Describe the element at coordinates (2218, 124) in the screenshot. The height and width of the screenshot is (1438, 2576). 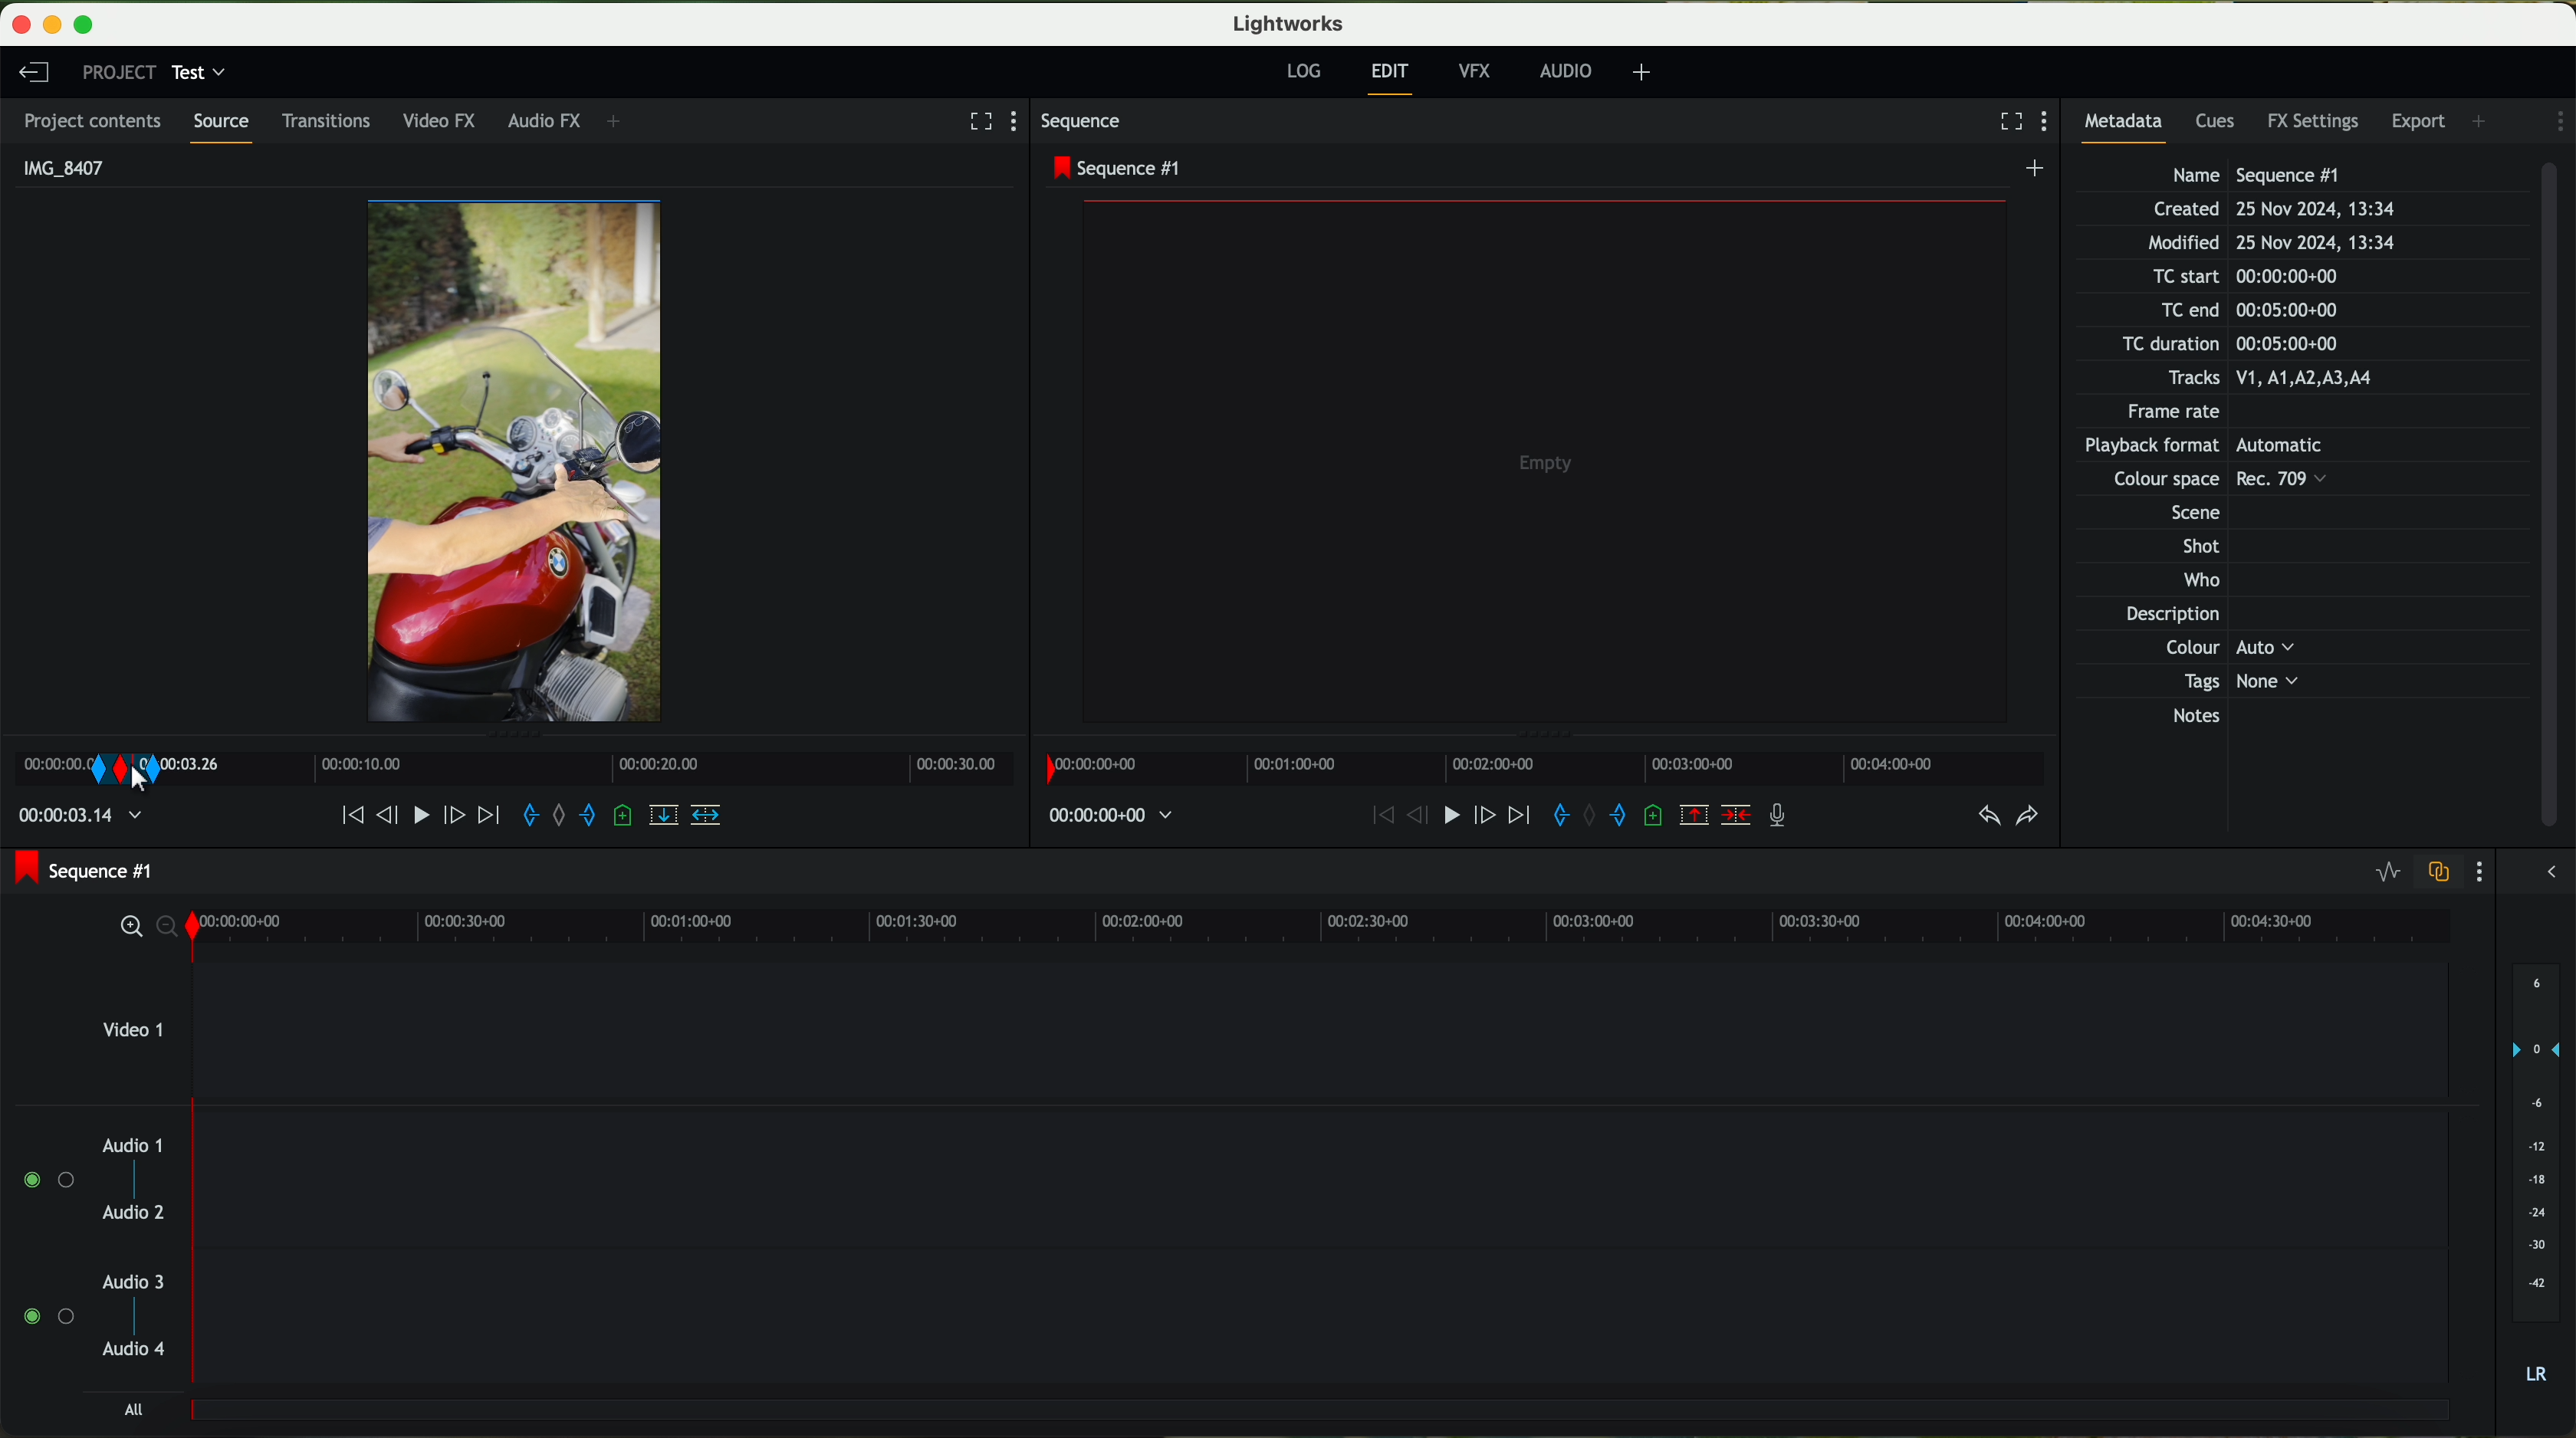
I see `cues` at that location.